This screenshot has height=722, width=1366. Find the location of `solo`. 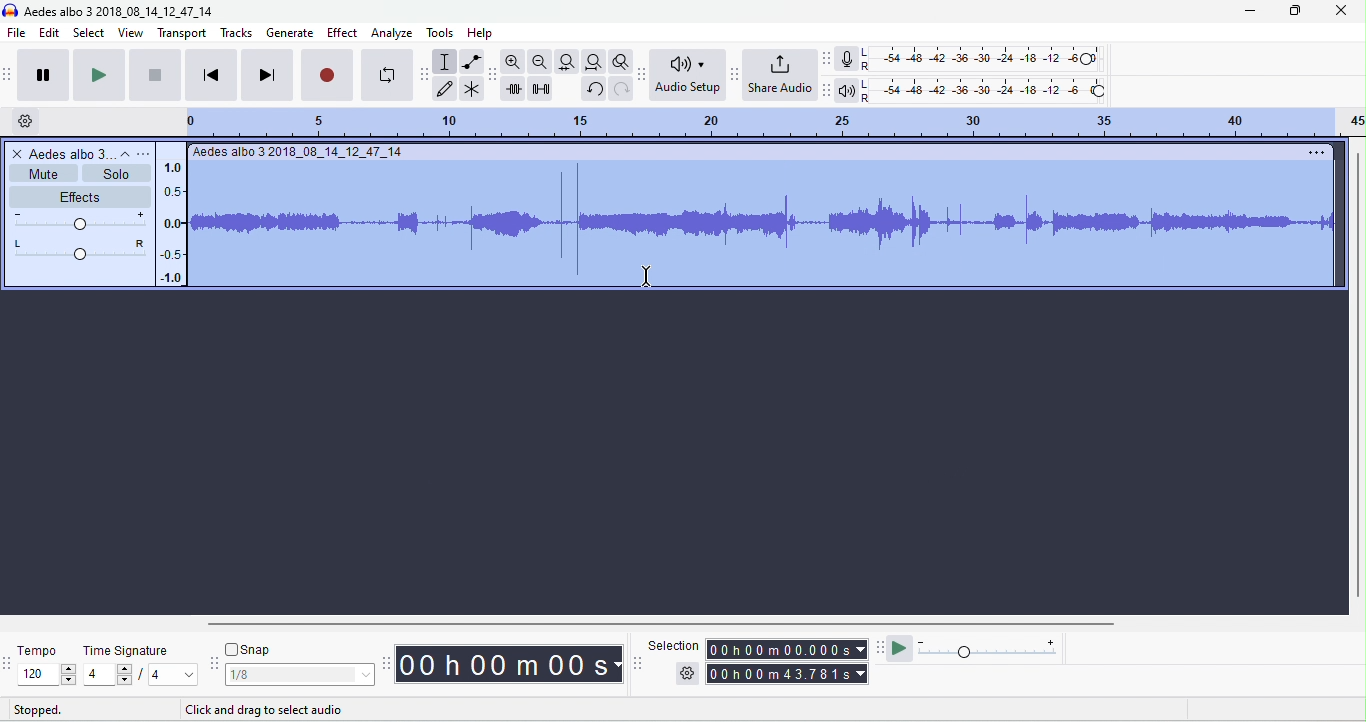

solo is located at coordinates (115, 174).